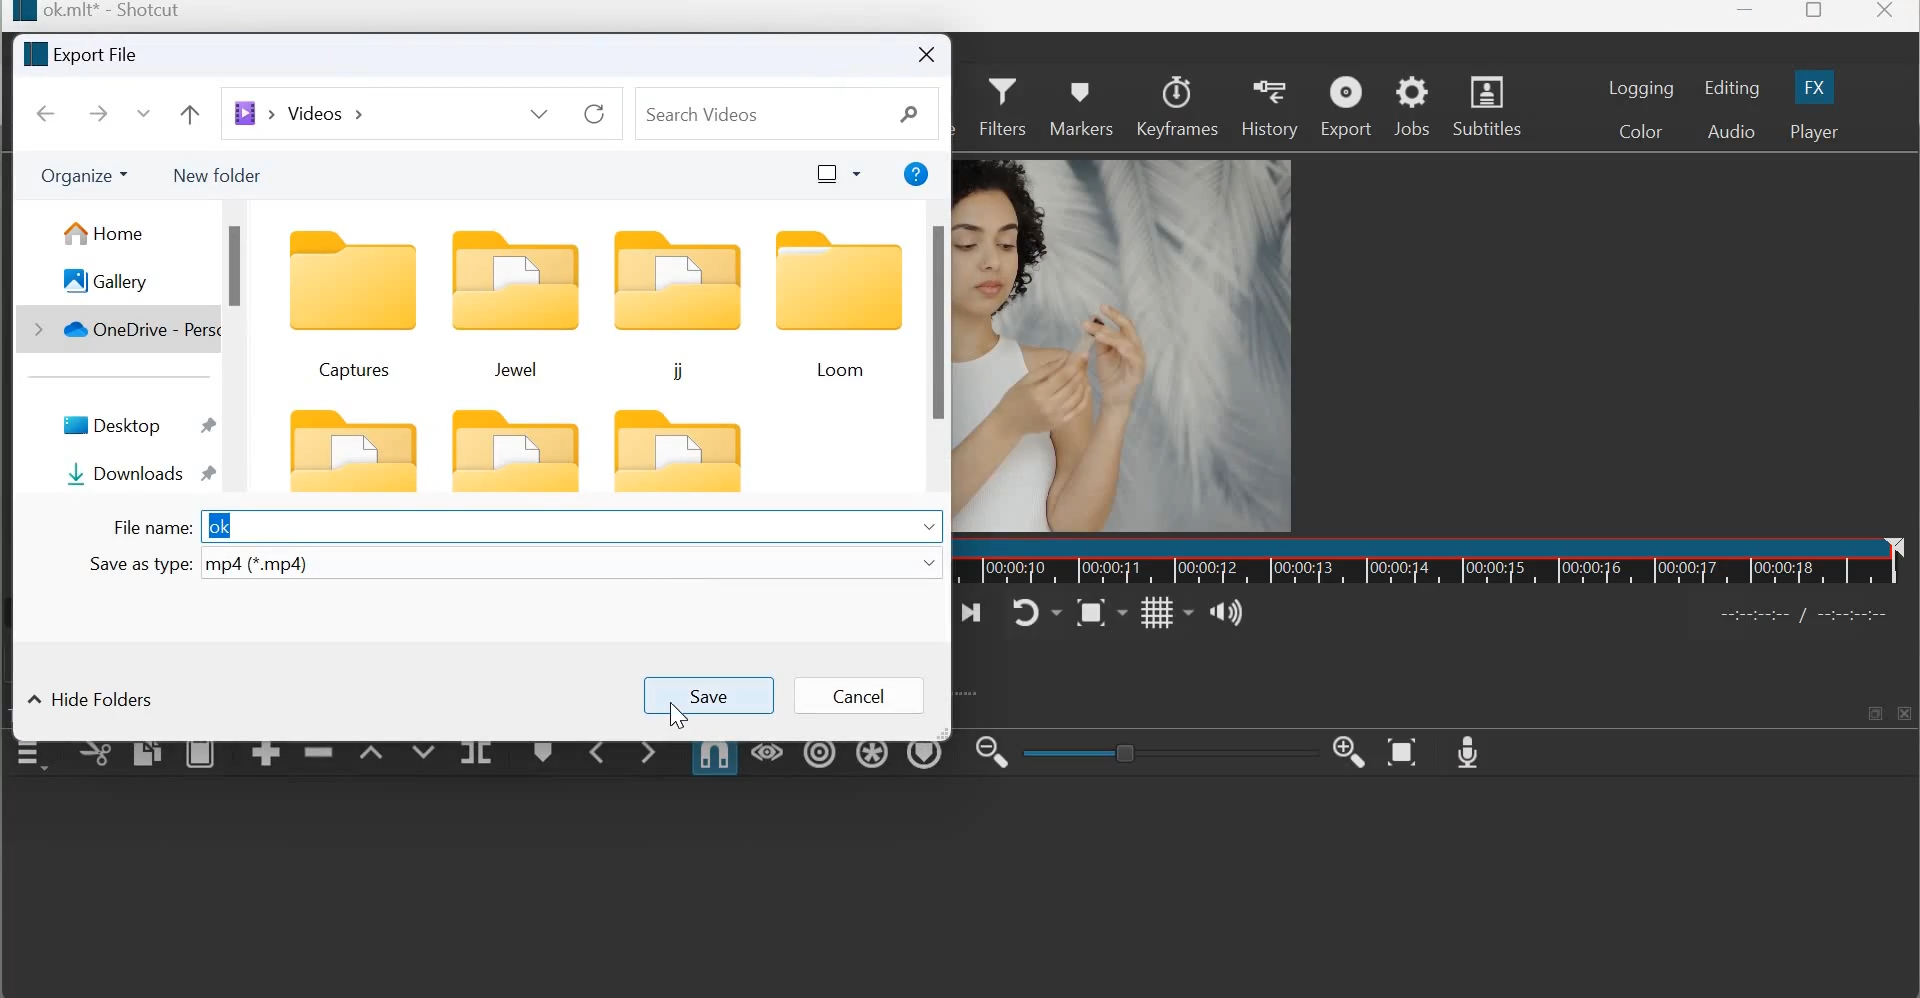  What do you see at coordinates (1732, 88) in the screenshot?
I see `Editing` at bounding box center [1732, 88].